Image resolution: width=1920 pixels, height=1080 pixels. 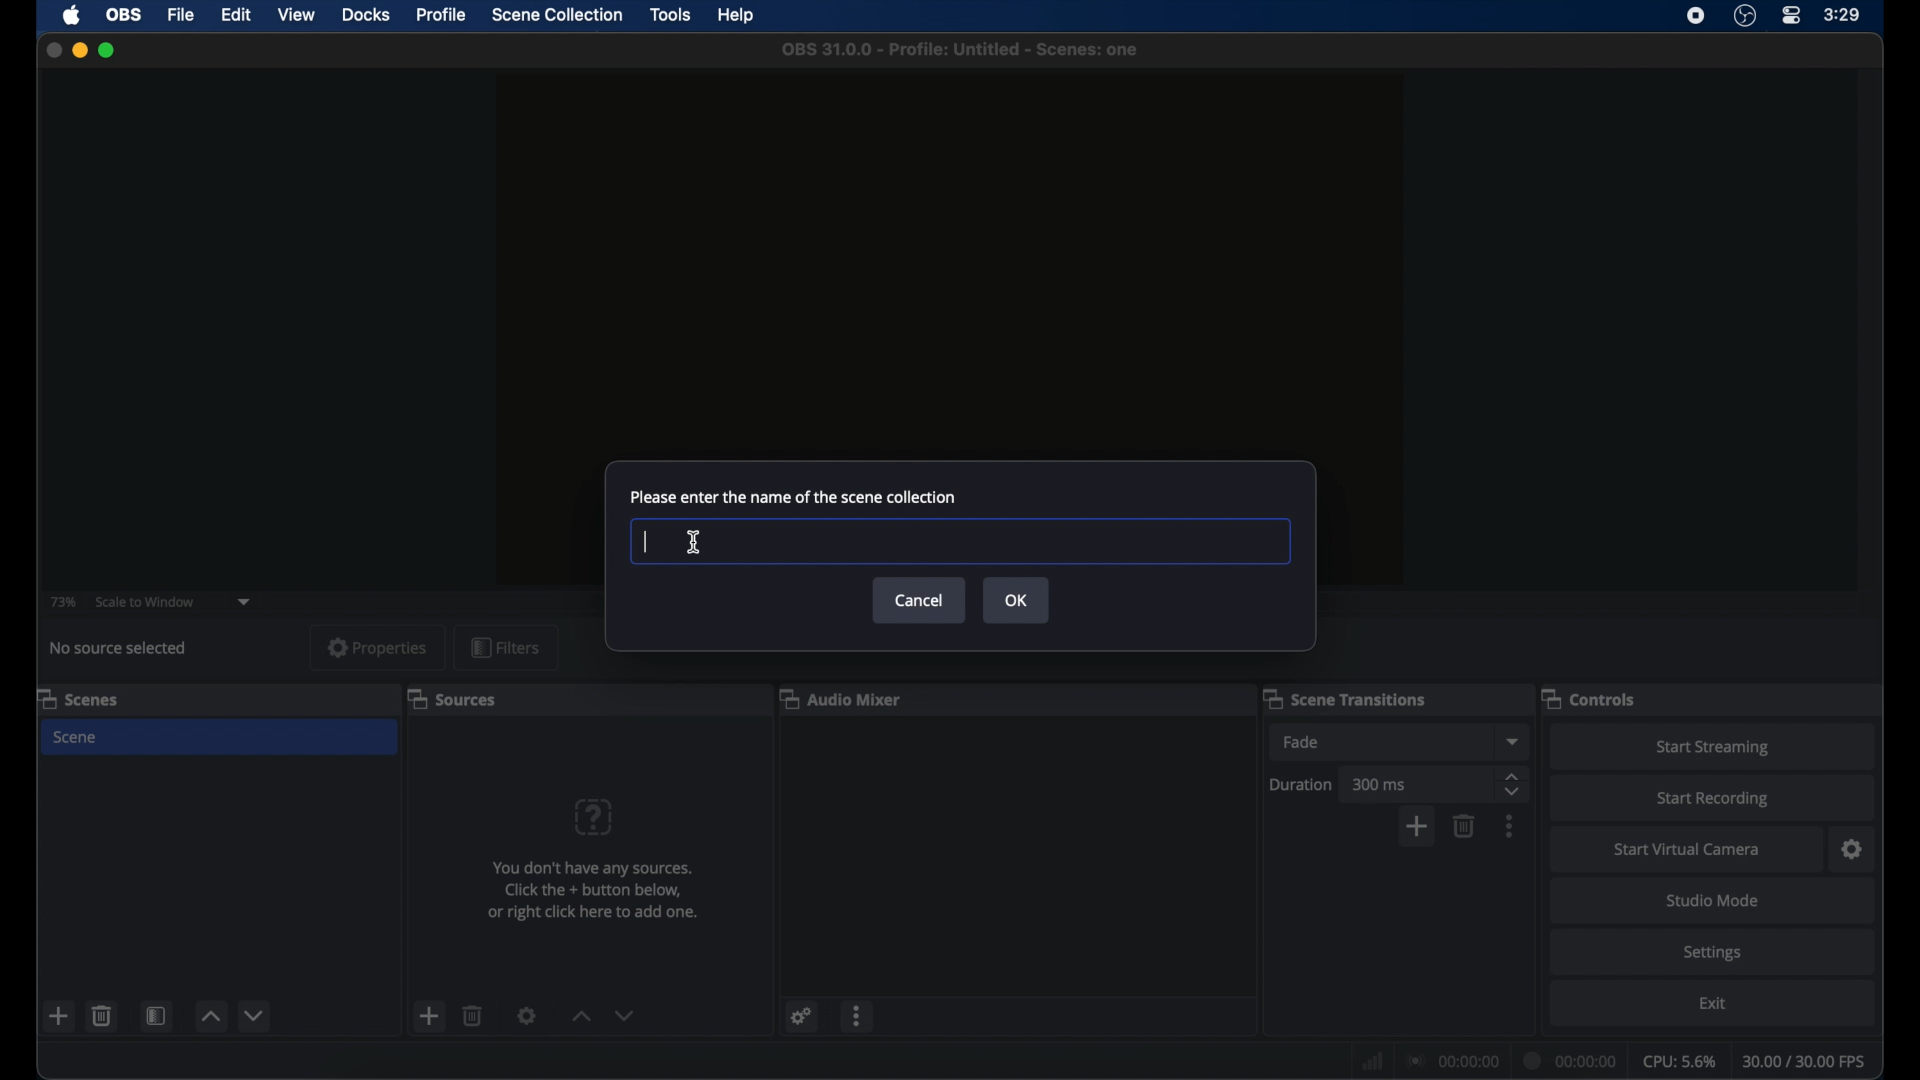 I want to click on cpu, so click(x=1680, y=1060).